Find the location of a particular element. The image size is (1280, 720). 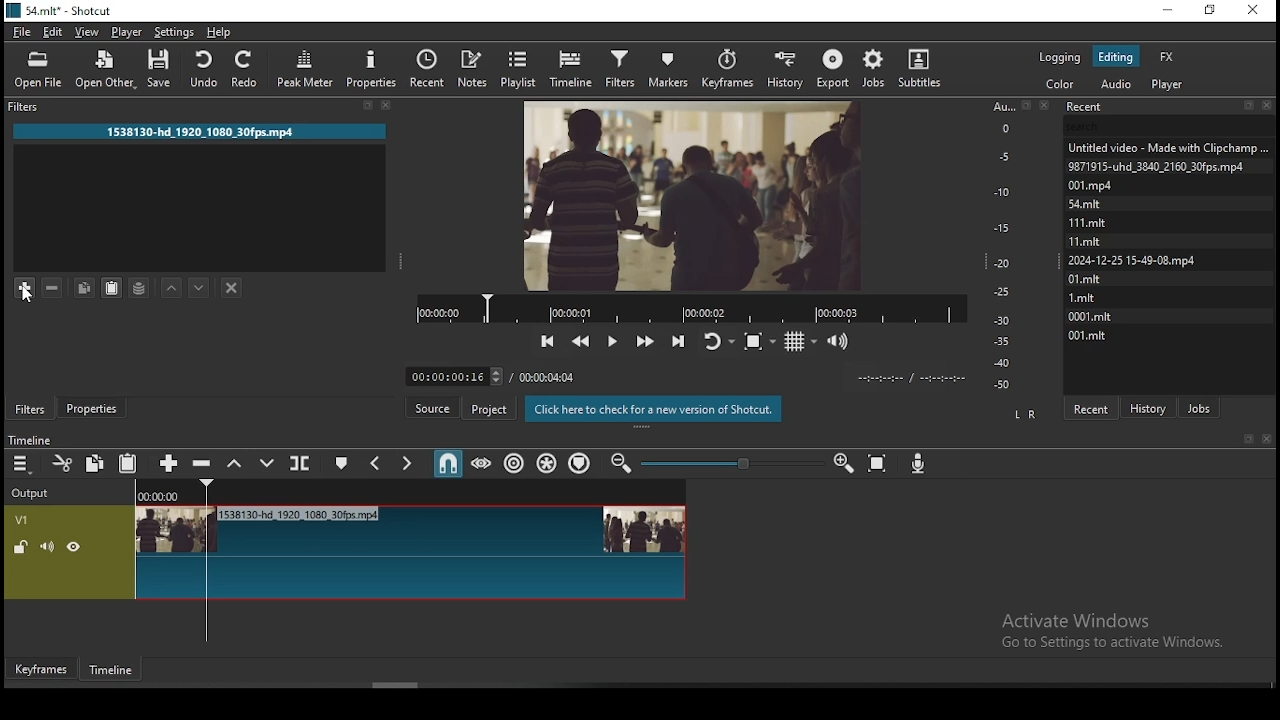

redo is located at coordinates (248, 69).